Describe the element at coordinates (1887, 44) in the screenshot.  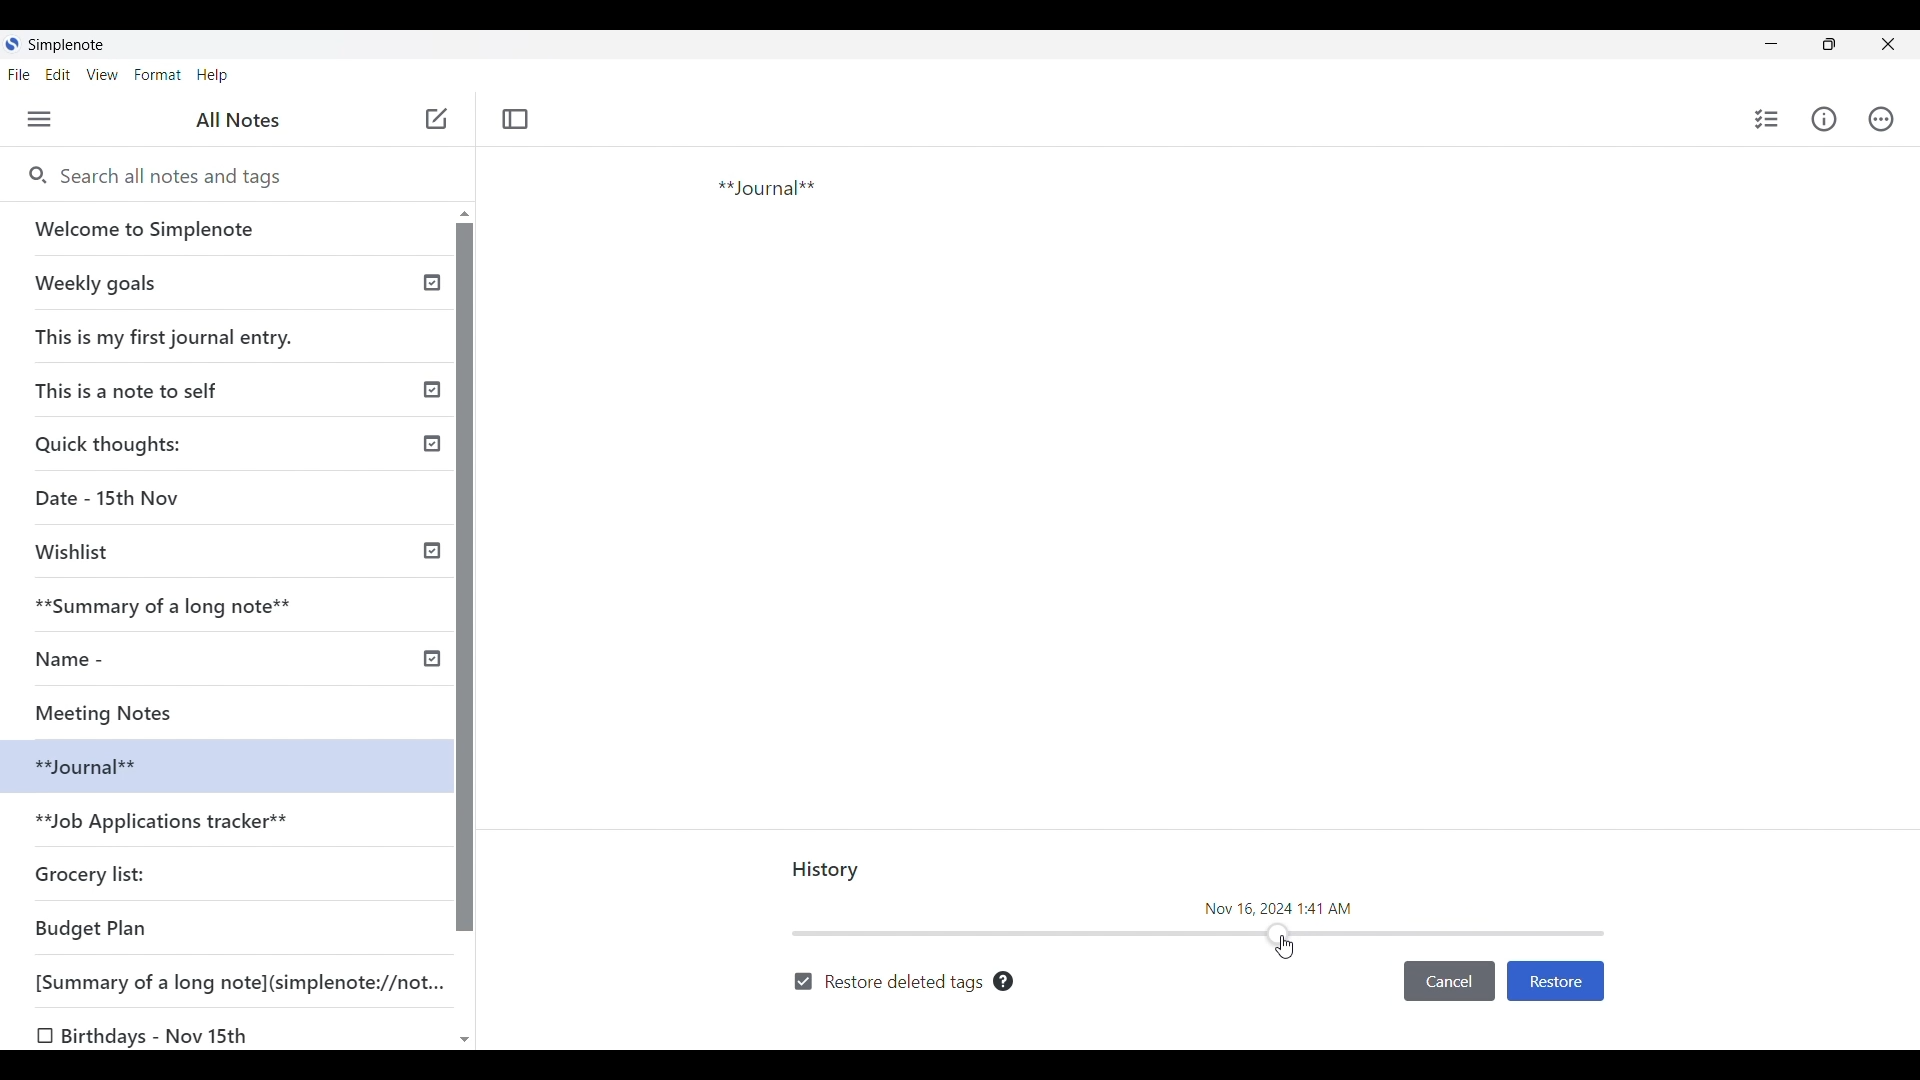
I see `Close interface` at that location.